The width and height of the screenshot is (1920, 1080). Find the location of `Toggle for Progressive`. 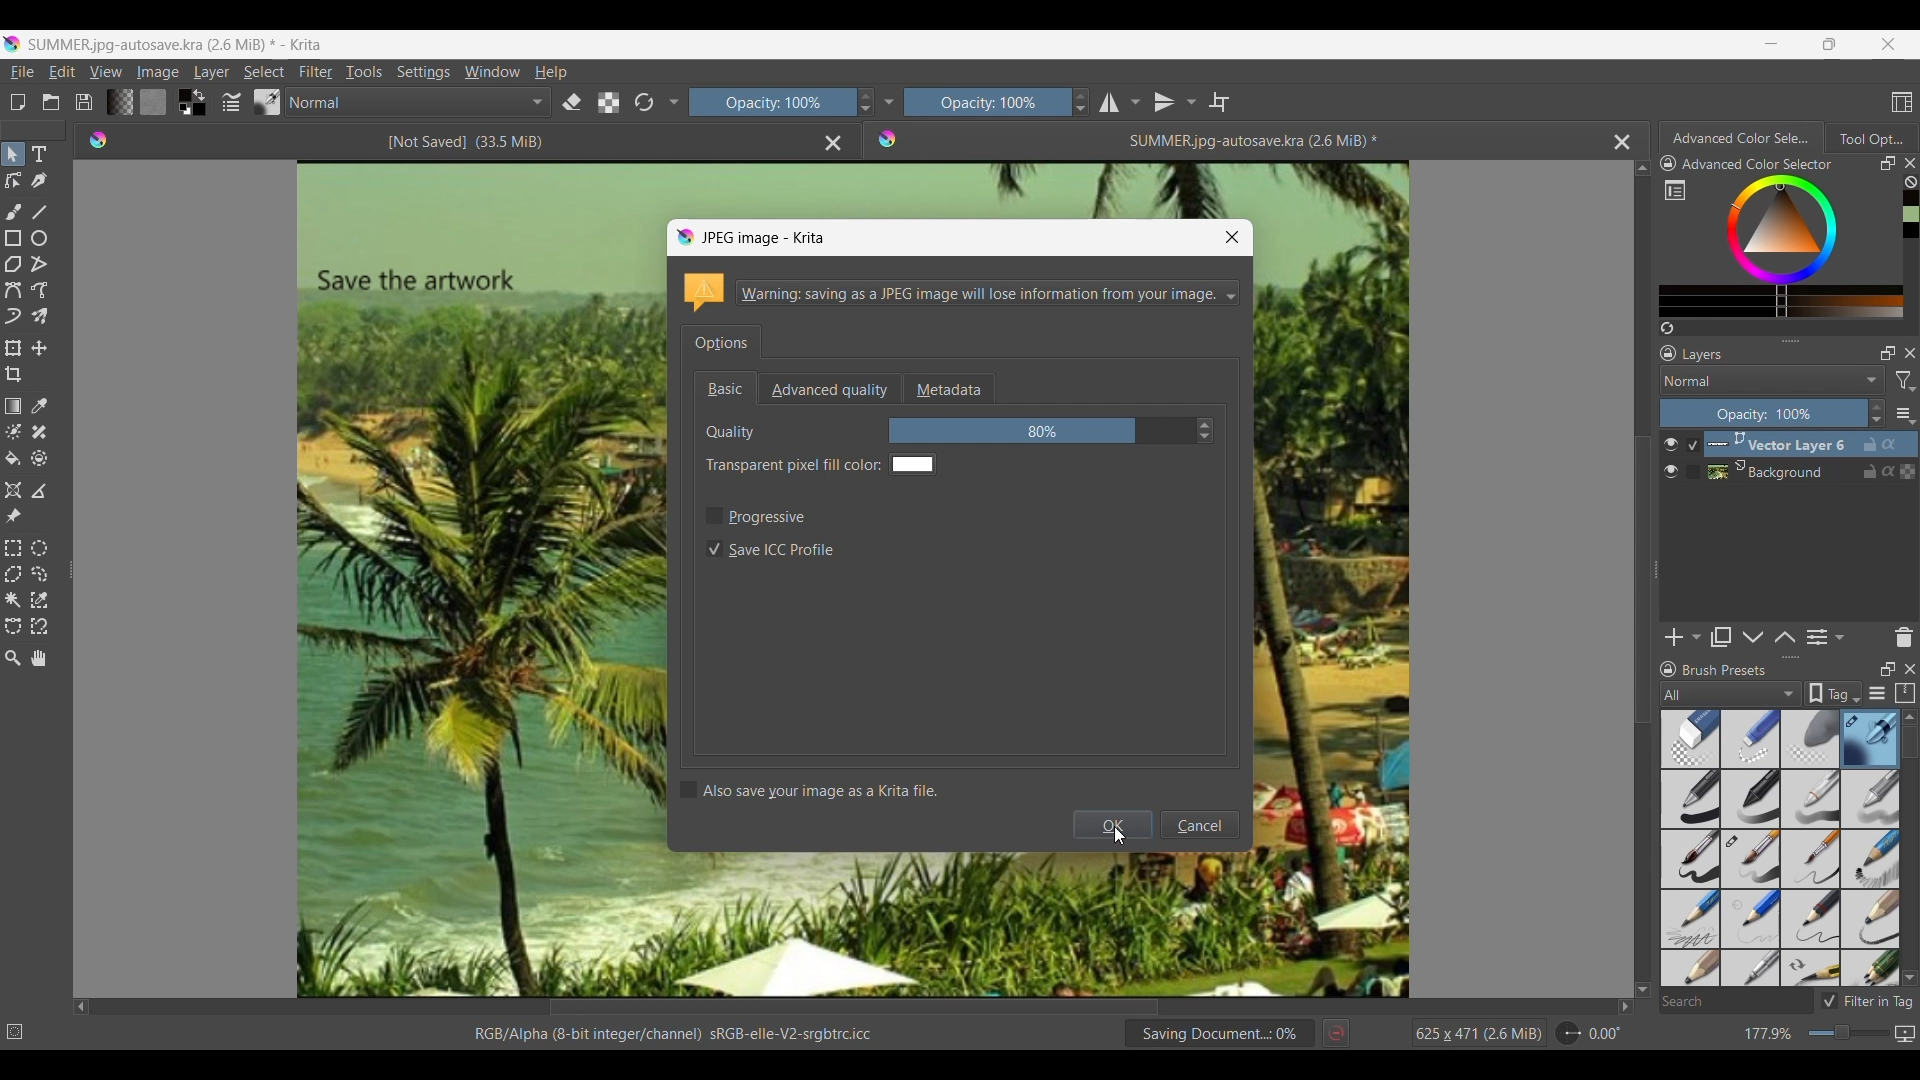

Toggle for Progressive is located at coordinates (756, 516).